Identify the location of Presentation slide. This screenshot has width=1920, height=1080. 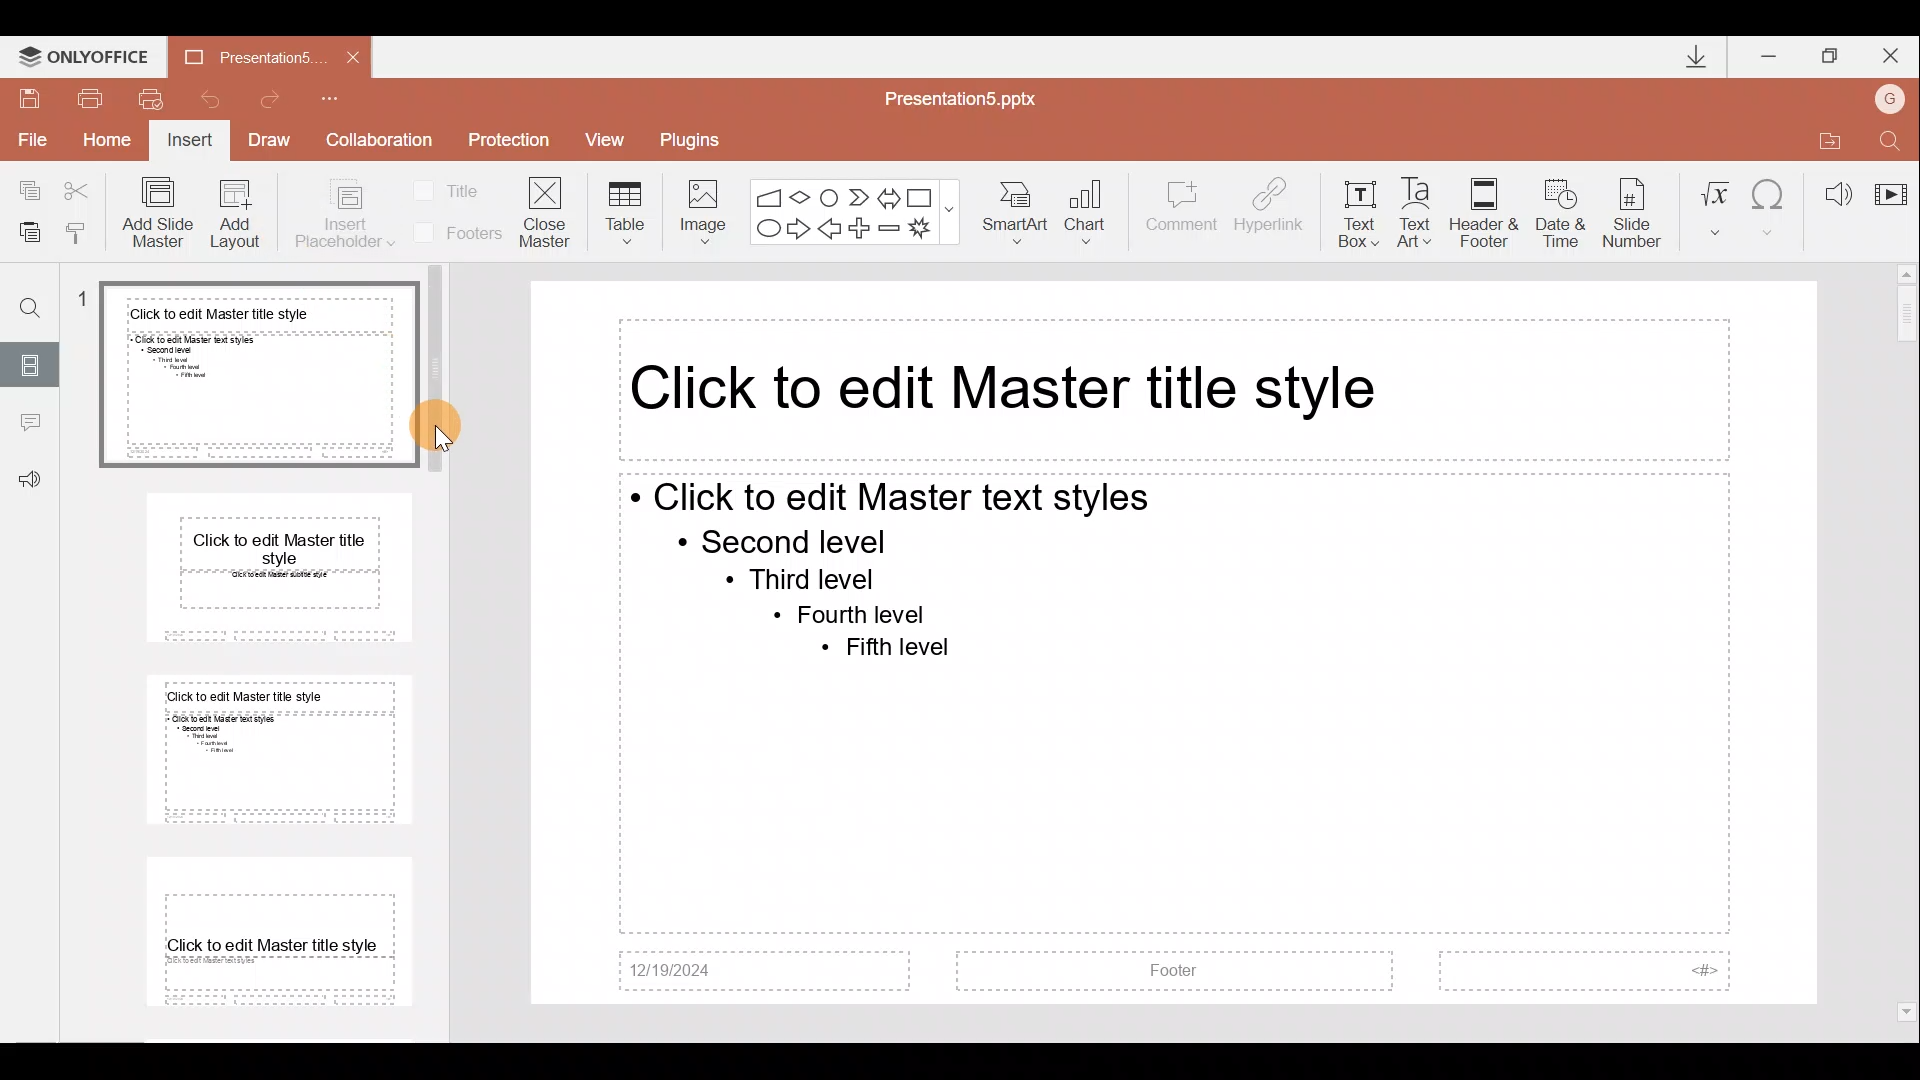
(1176, 643).